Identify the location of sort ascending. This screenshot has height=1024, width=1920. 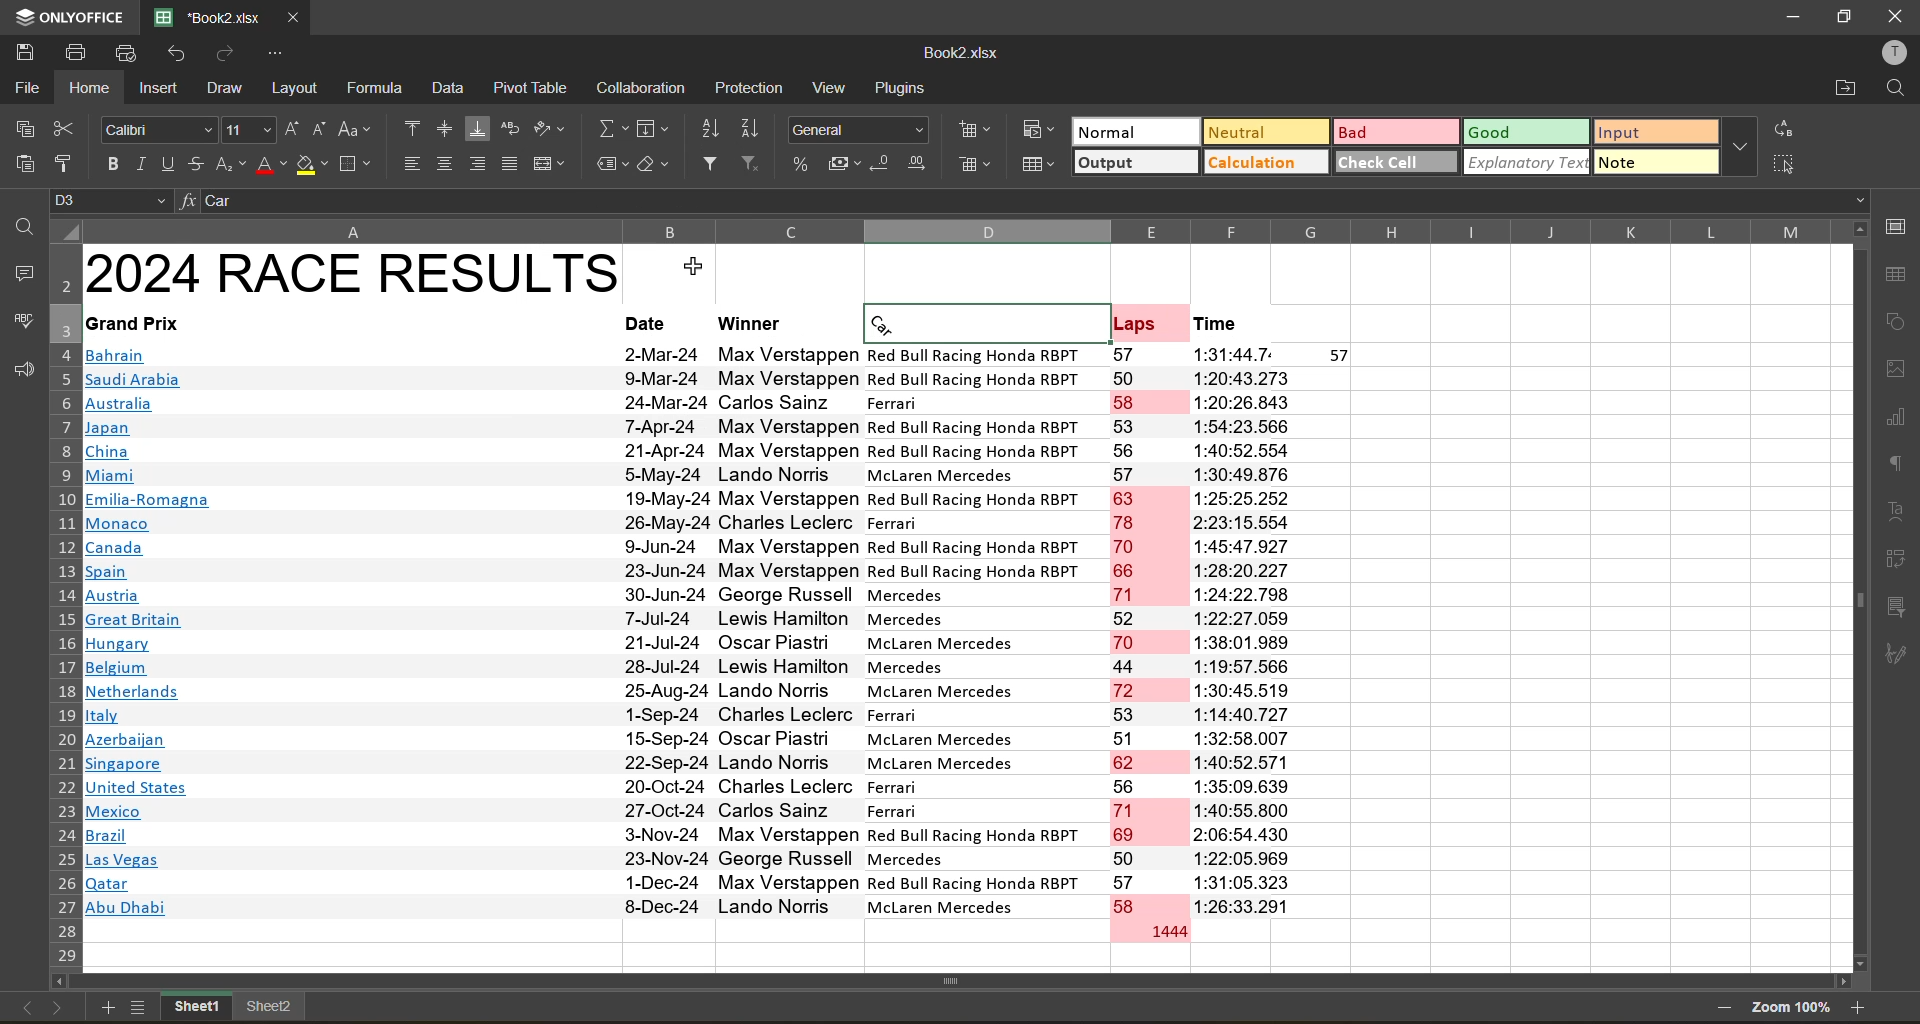
(707, 127).